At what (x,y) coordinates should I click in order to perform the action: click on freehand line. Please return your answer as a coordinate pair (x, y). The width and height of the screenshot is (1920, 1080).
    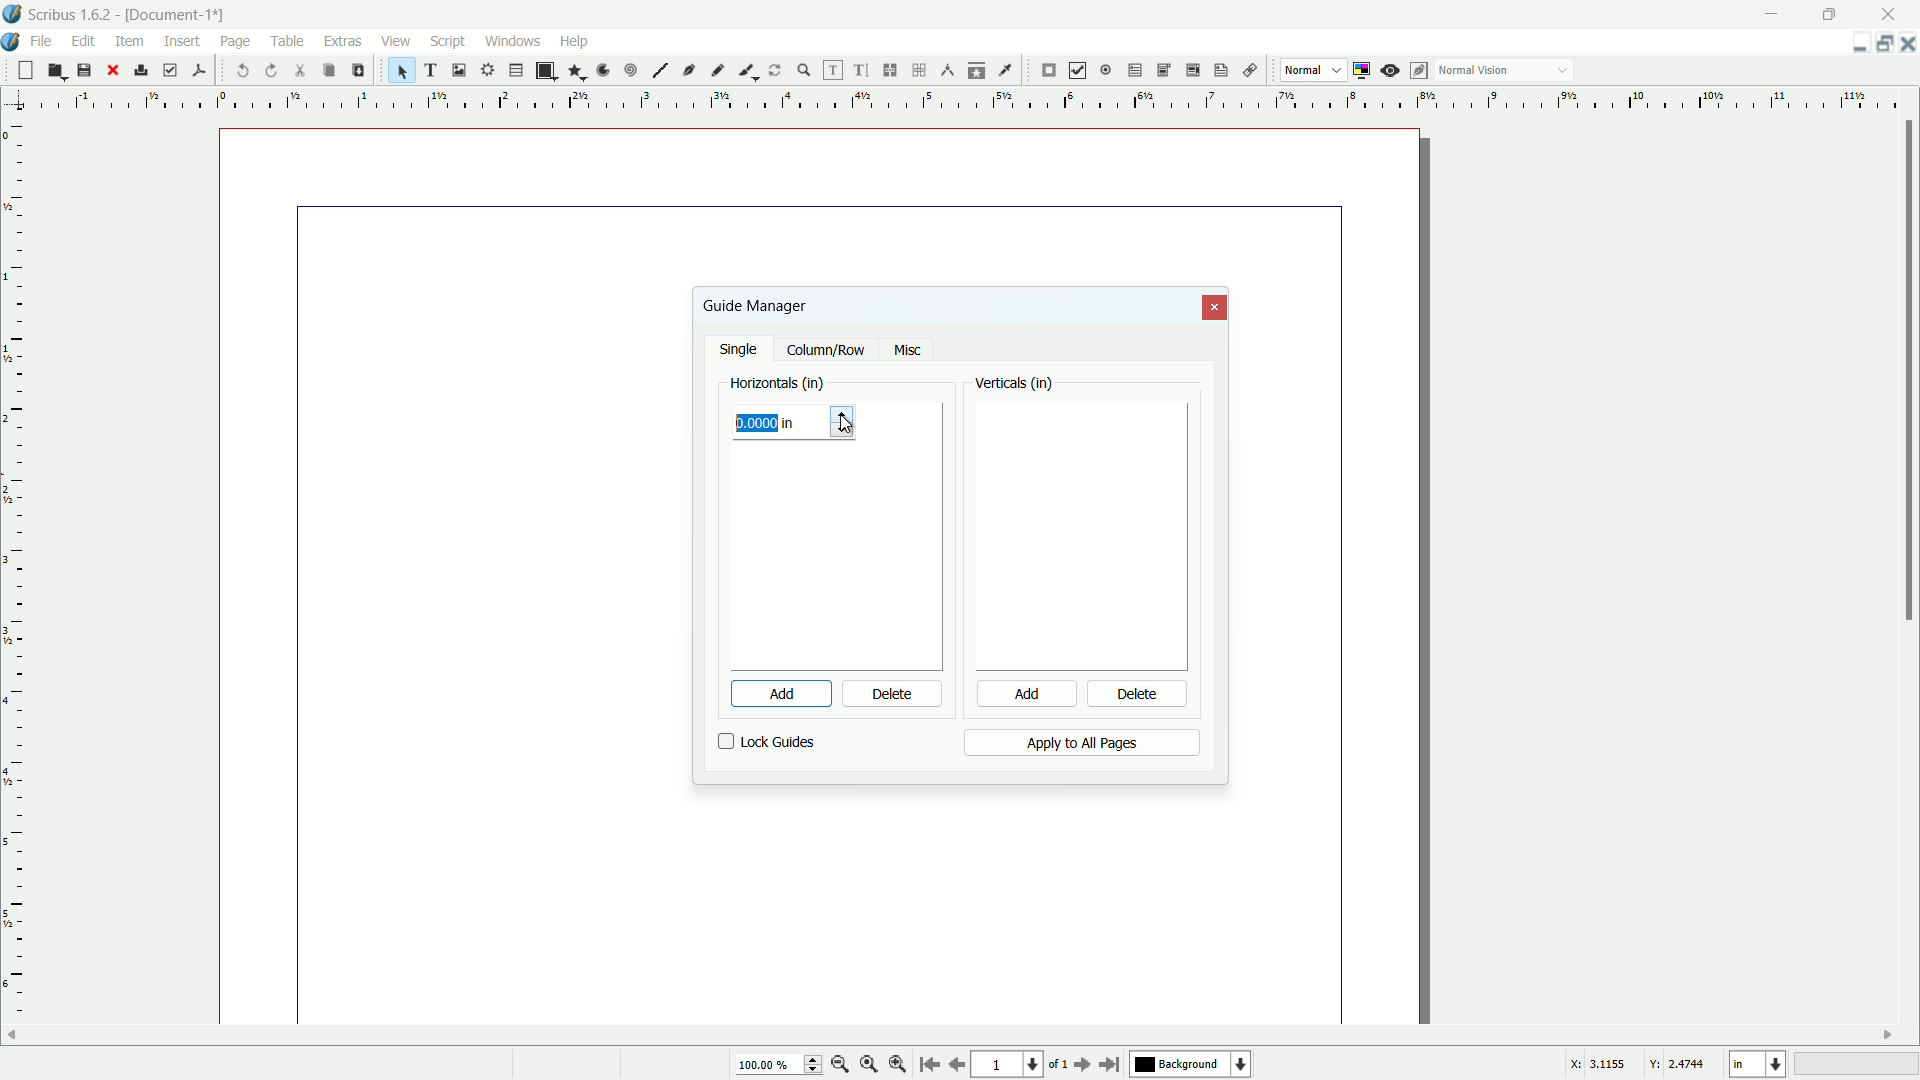
    Looking at the image, I should click on (719, 70).